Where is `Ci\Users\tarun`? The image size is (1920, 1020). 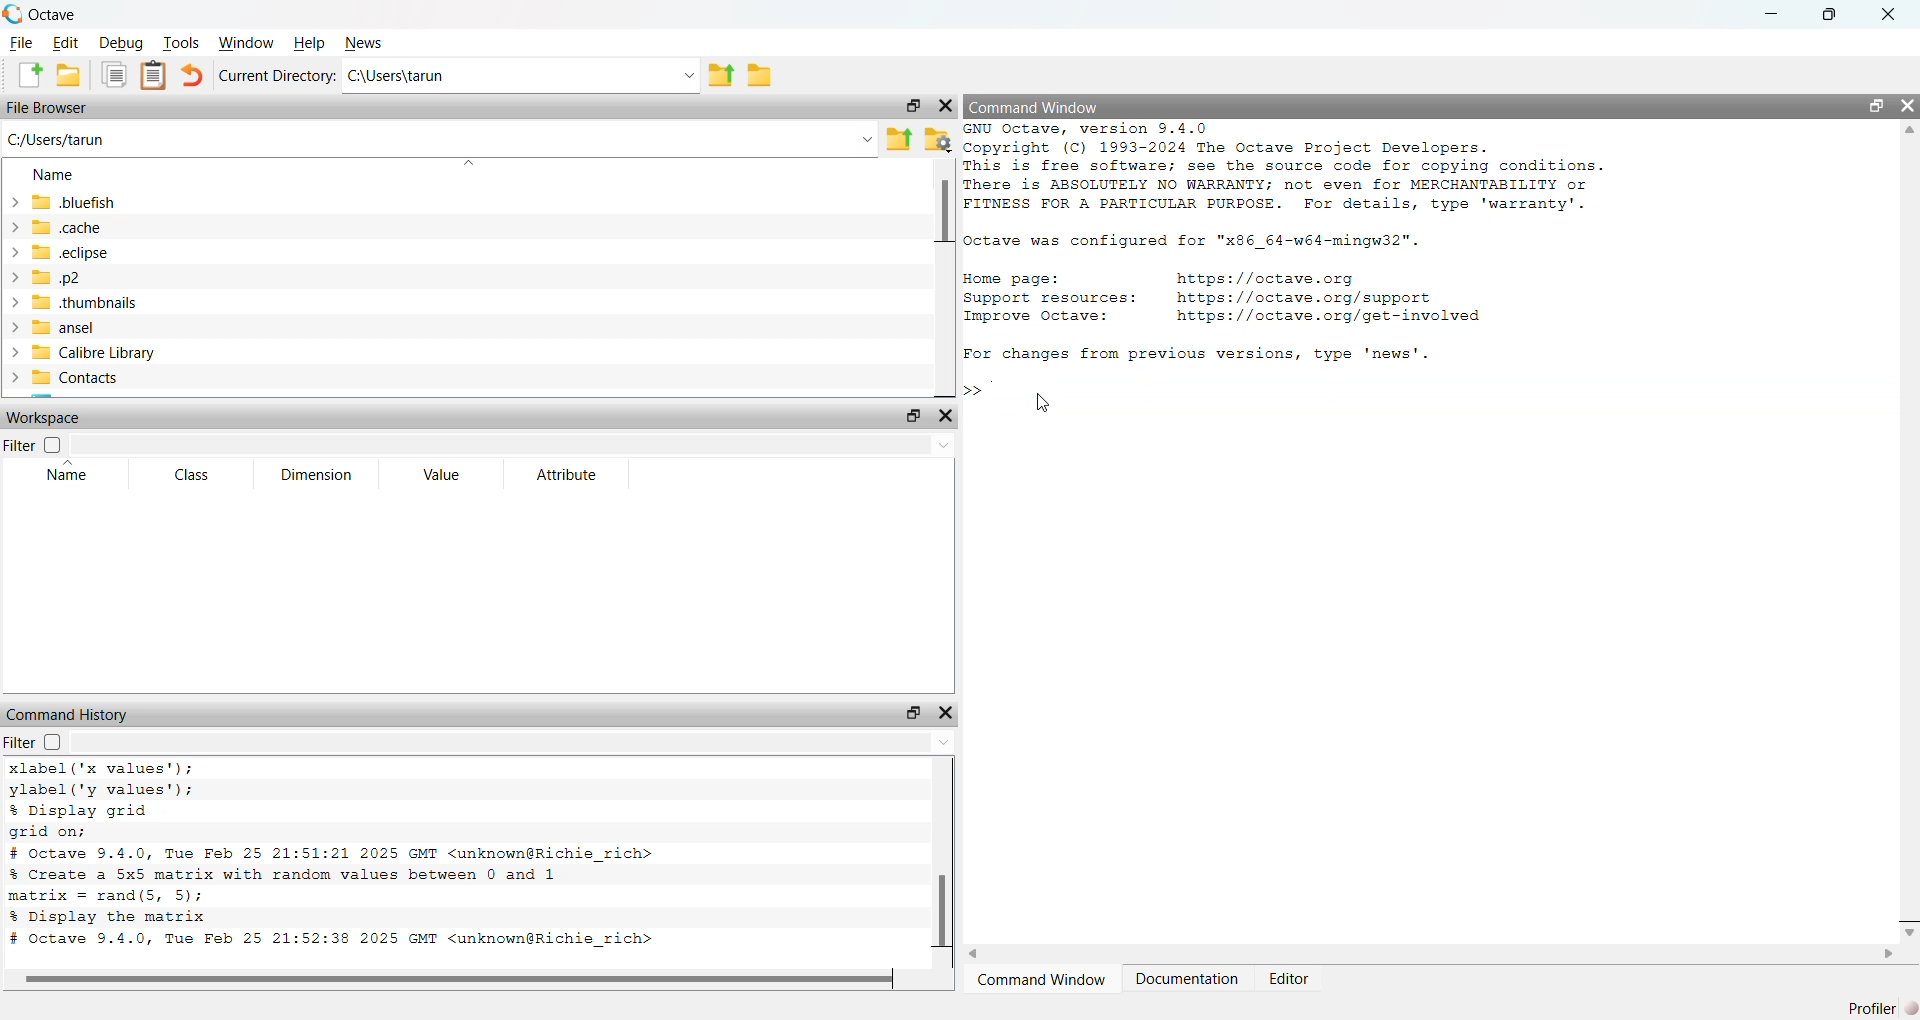
Ci\Users\tarun is located at coordinates (474, 79).